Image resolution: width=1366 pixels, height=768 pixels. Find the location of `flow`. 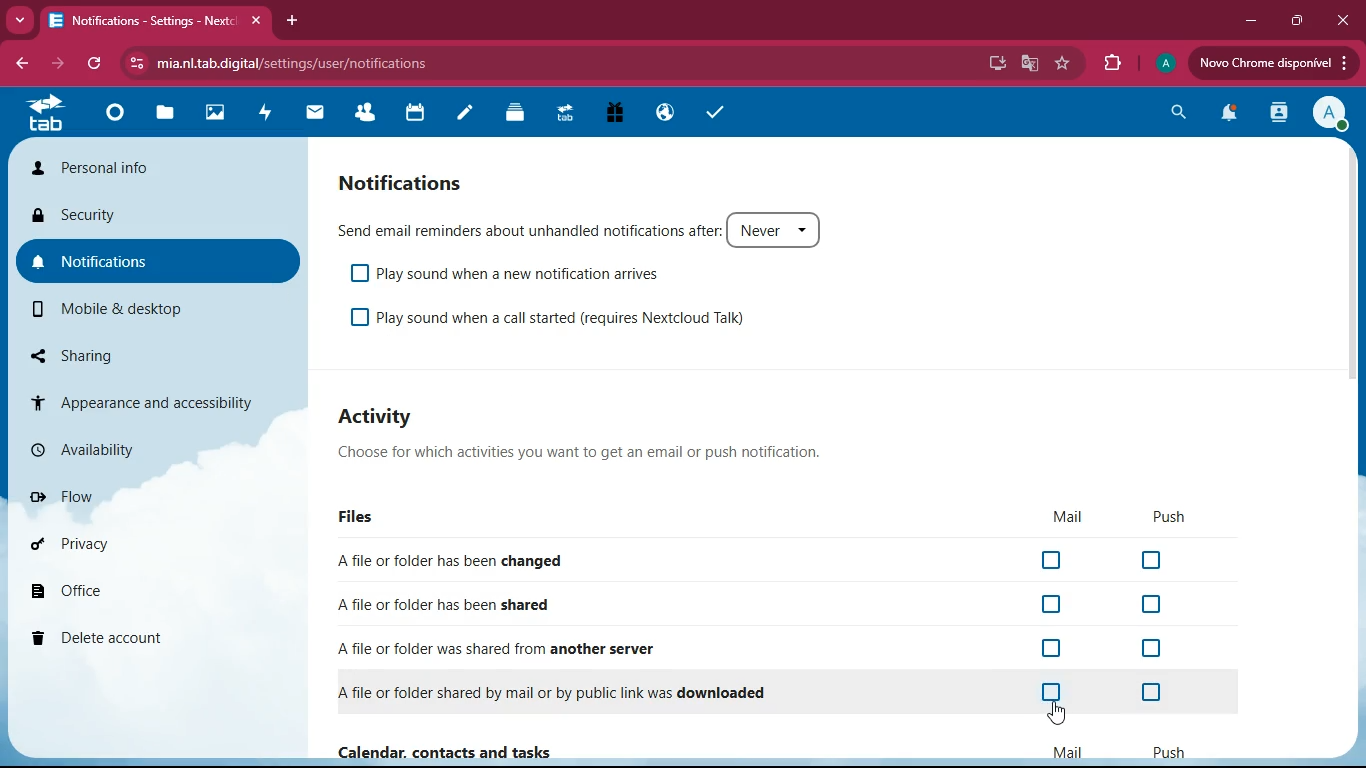

flow is located at coordinates (137, 493).